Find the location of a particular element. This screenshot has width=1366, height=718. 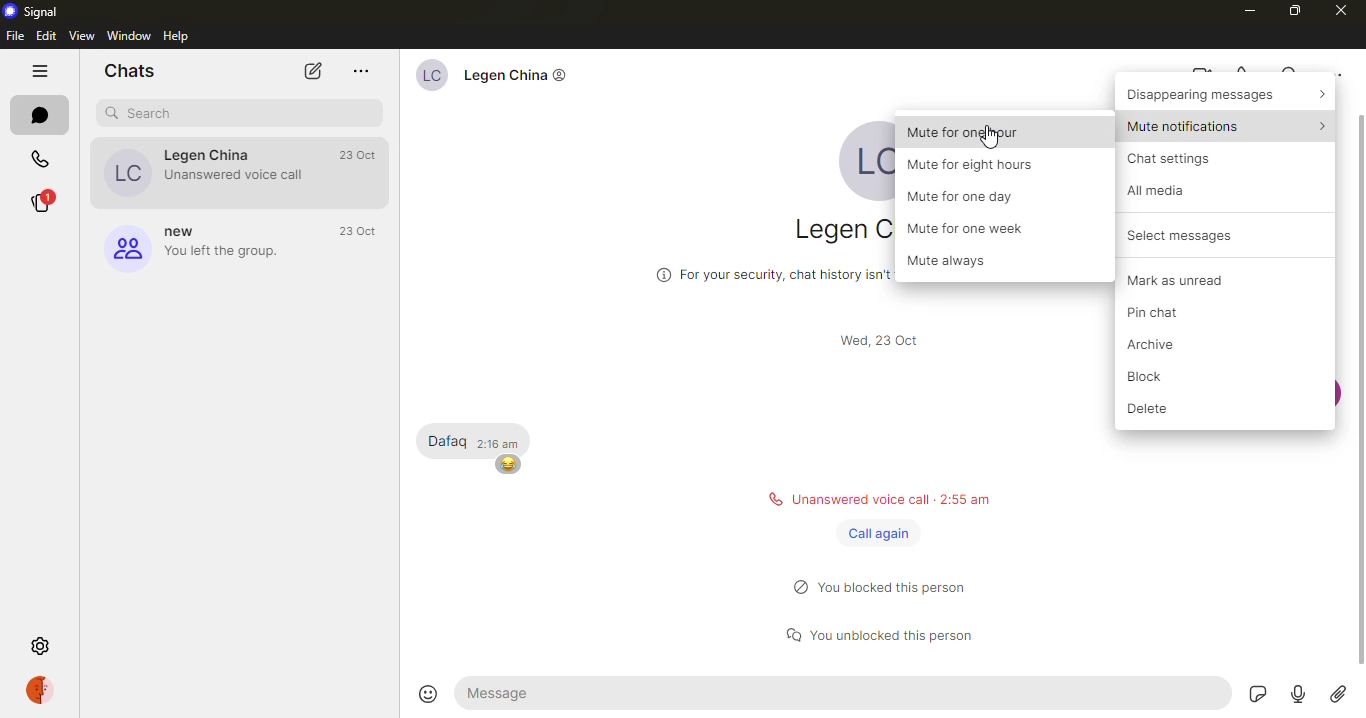

message is located at coordinates (447, 440).